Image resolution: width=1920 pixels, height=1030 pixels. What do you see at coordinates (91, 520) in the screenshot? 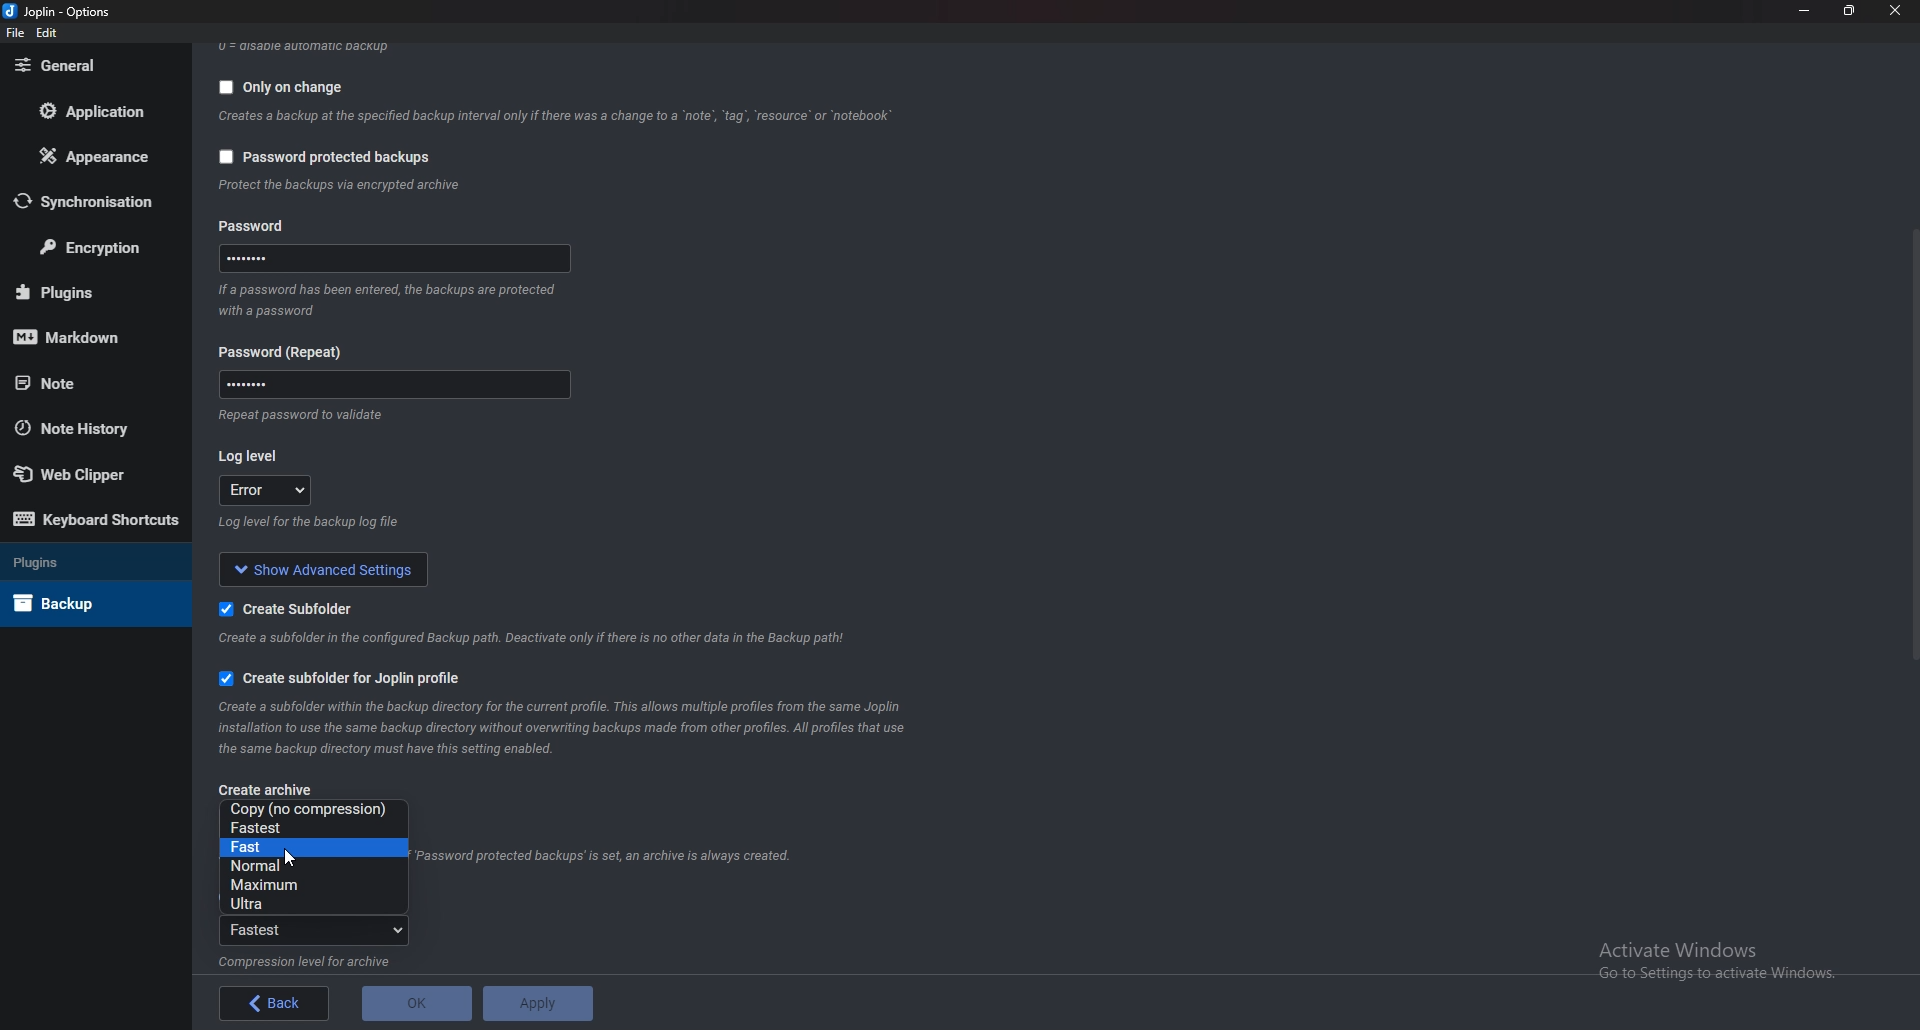
I see `Keyboard shortcuts` at bounding box center [91, 520].